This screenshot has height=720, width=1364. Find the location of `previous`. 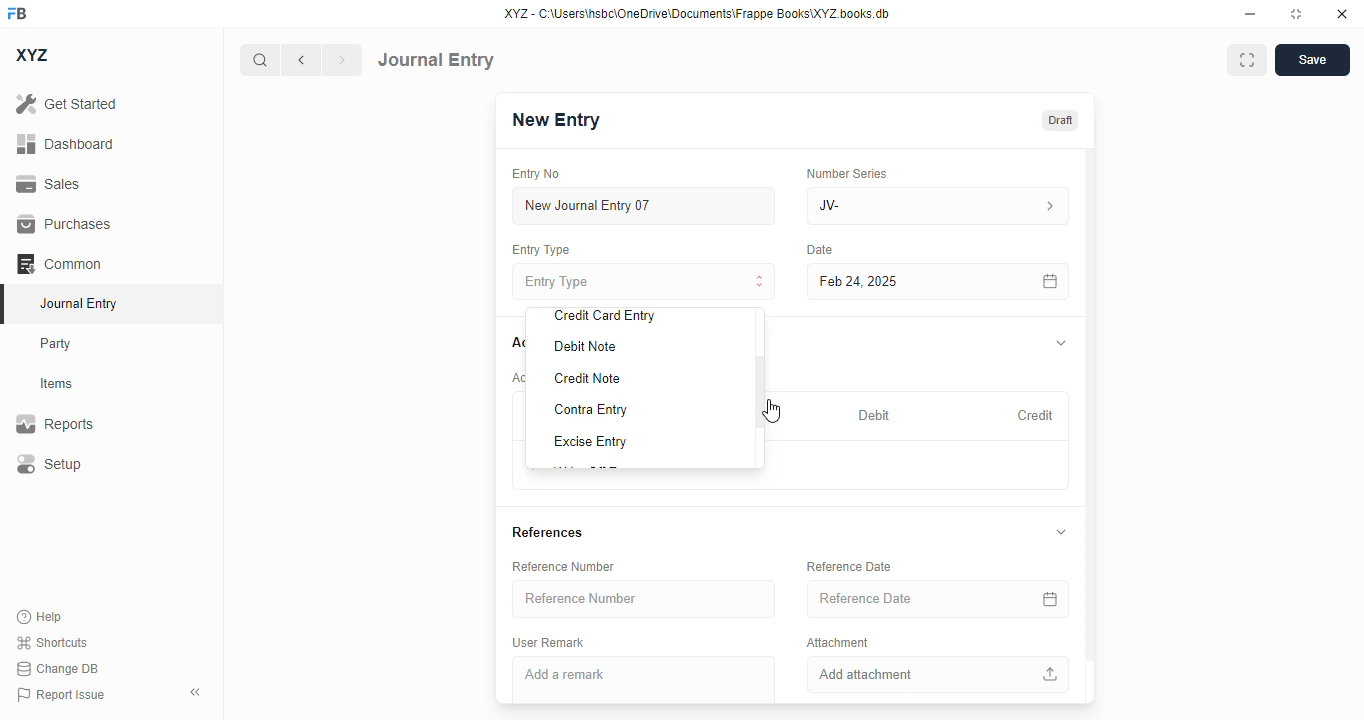

previous is located at coordinates (301, 60).